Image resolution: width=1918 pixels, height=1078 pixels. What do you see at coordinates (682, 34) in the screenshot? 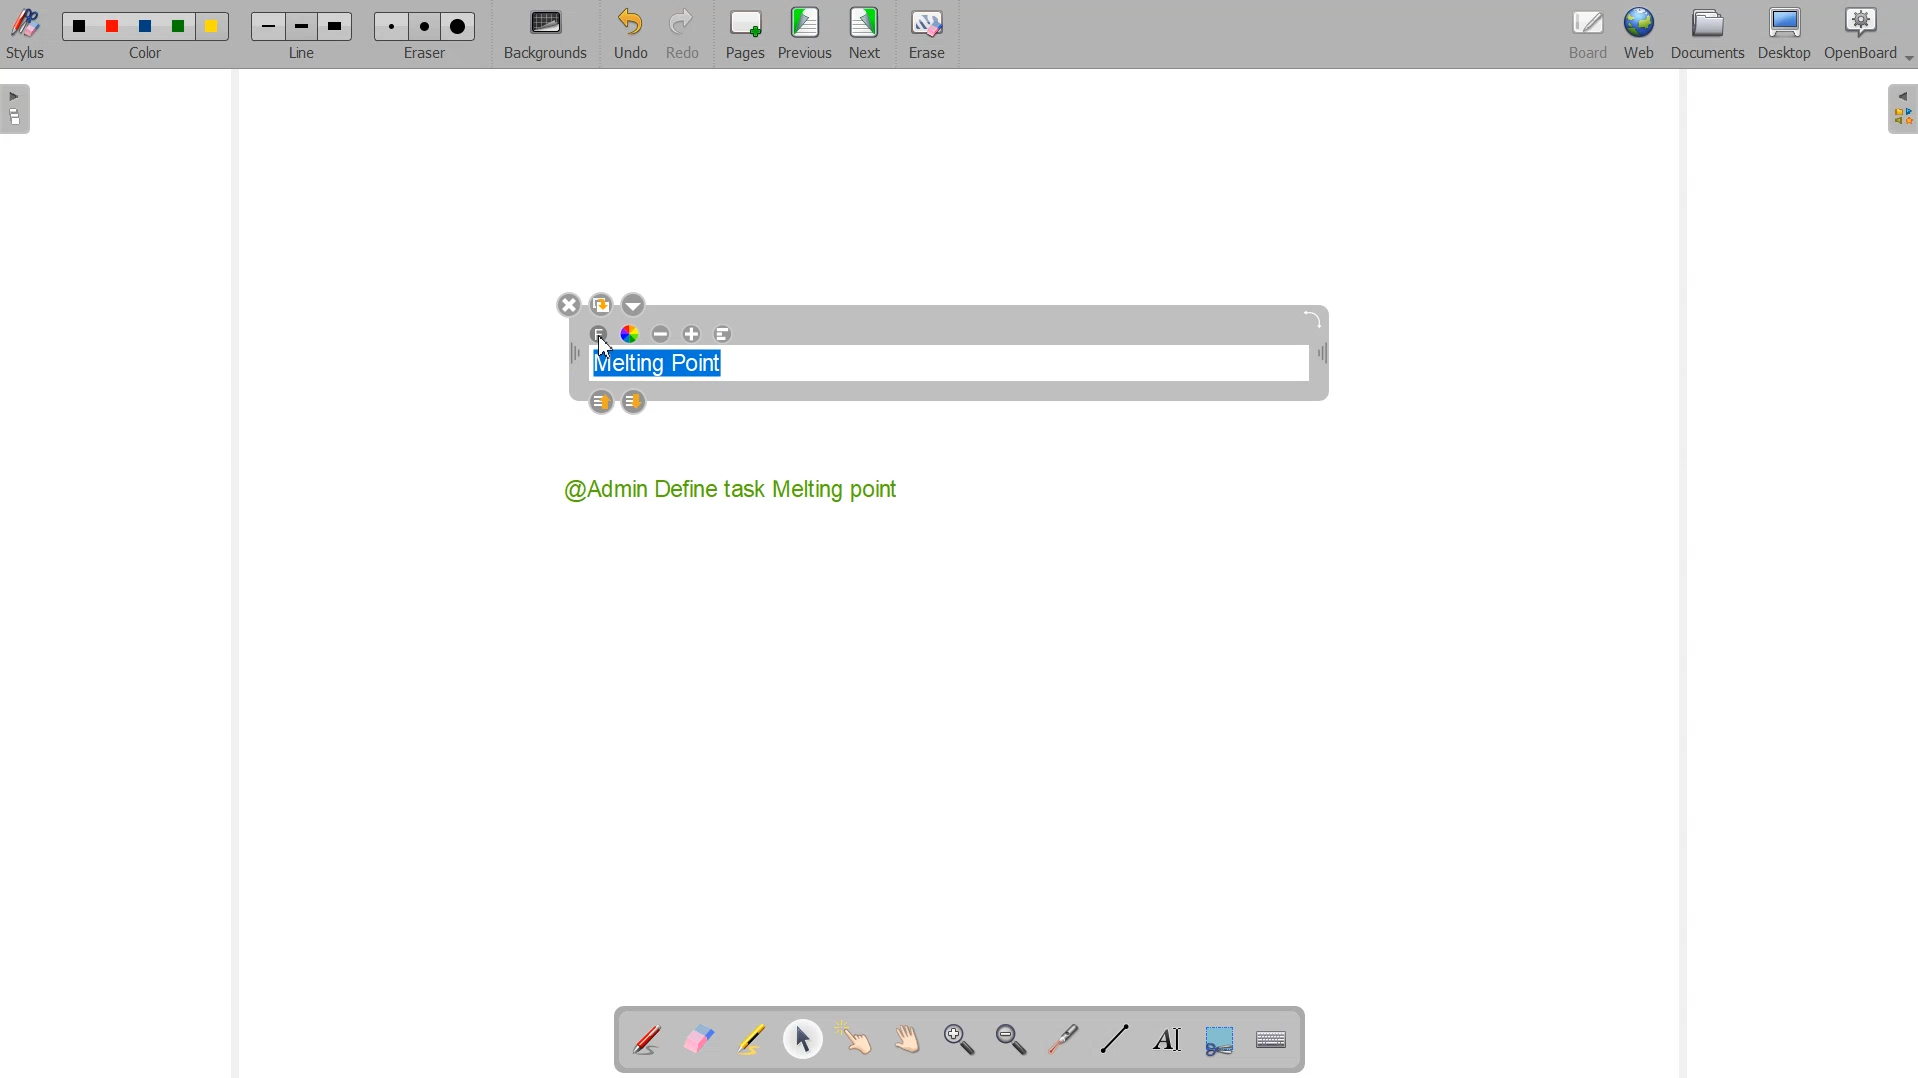
I see `Redo` at bounding box center [682, 34].